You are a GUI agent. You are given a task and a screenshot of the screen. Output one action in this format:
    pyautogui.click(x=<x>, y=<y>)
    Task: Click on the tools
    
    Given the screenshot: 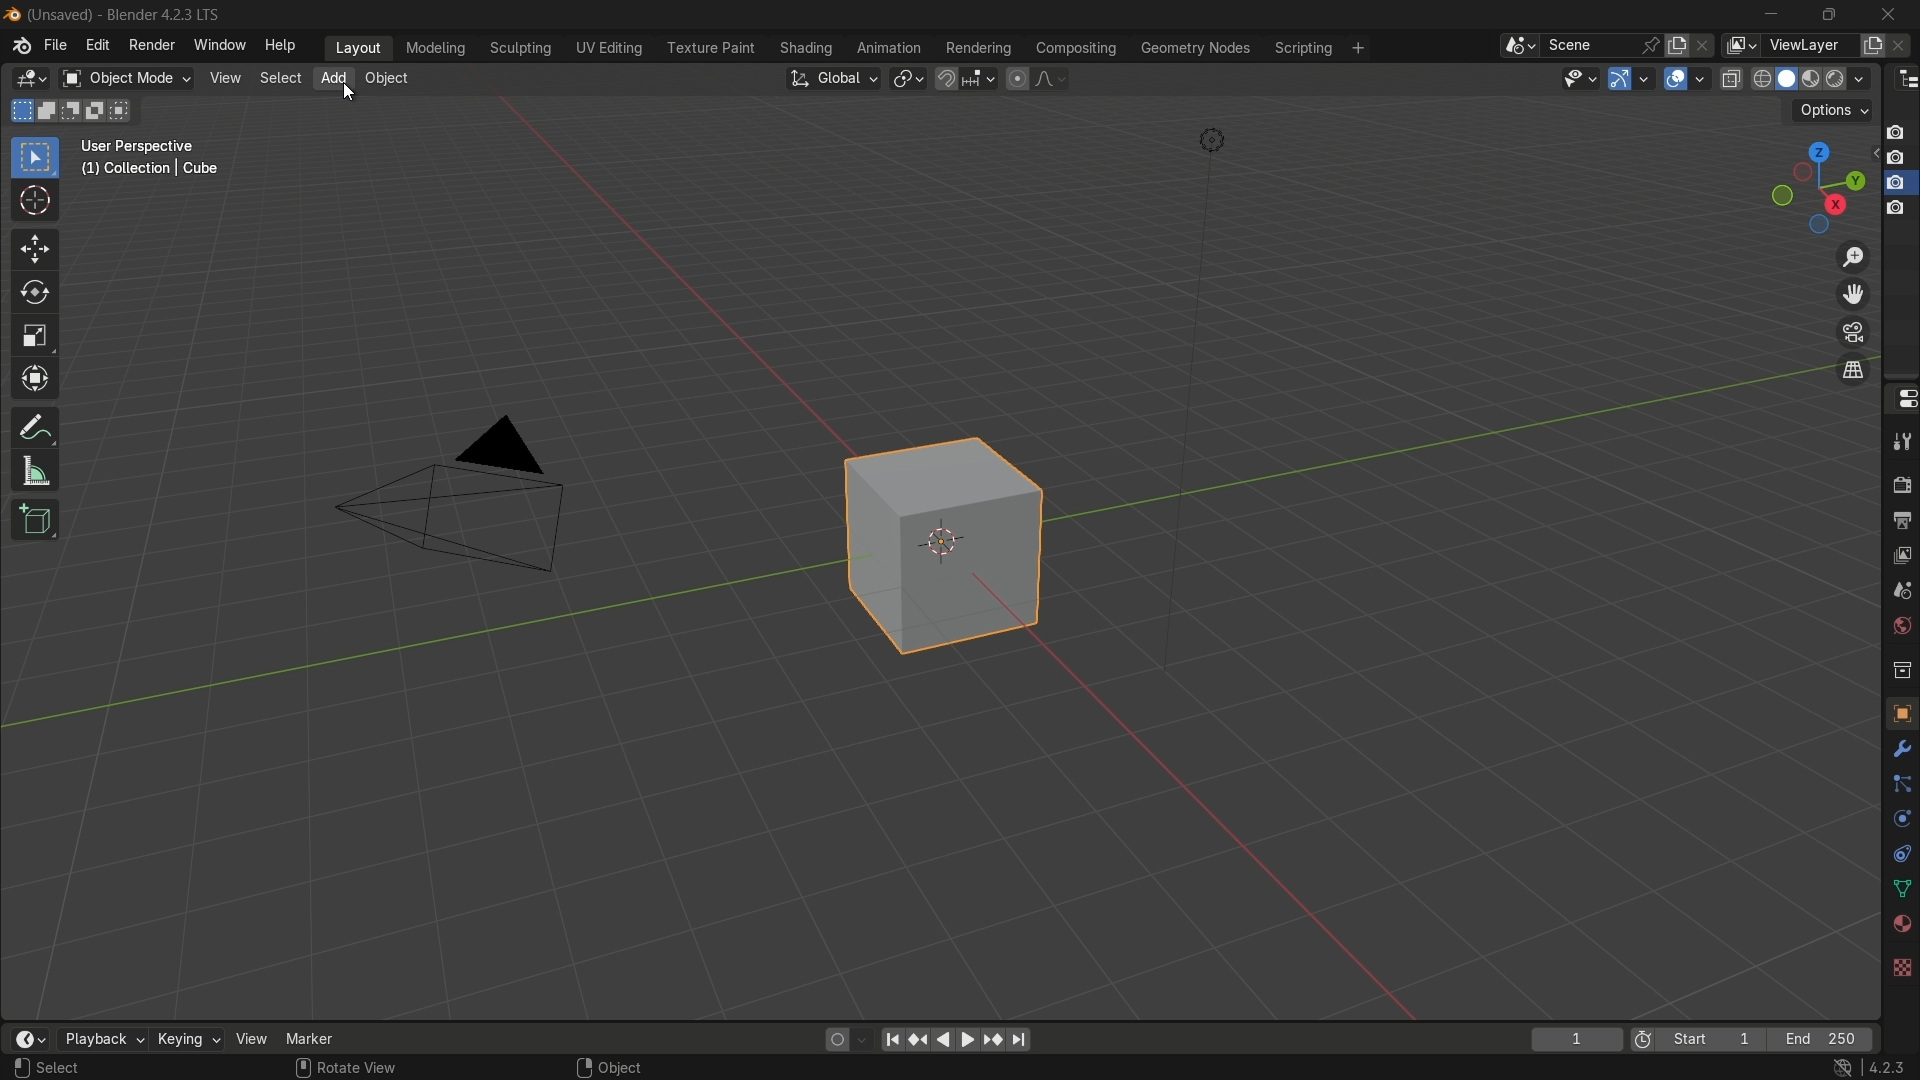 What is the action you would take?
    pyautogui.click(x=1901, y=438)
    